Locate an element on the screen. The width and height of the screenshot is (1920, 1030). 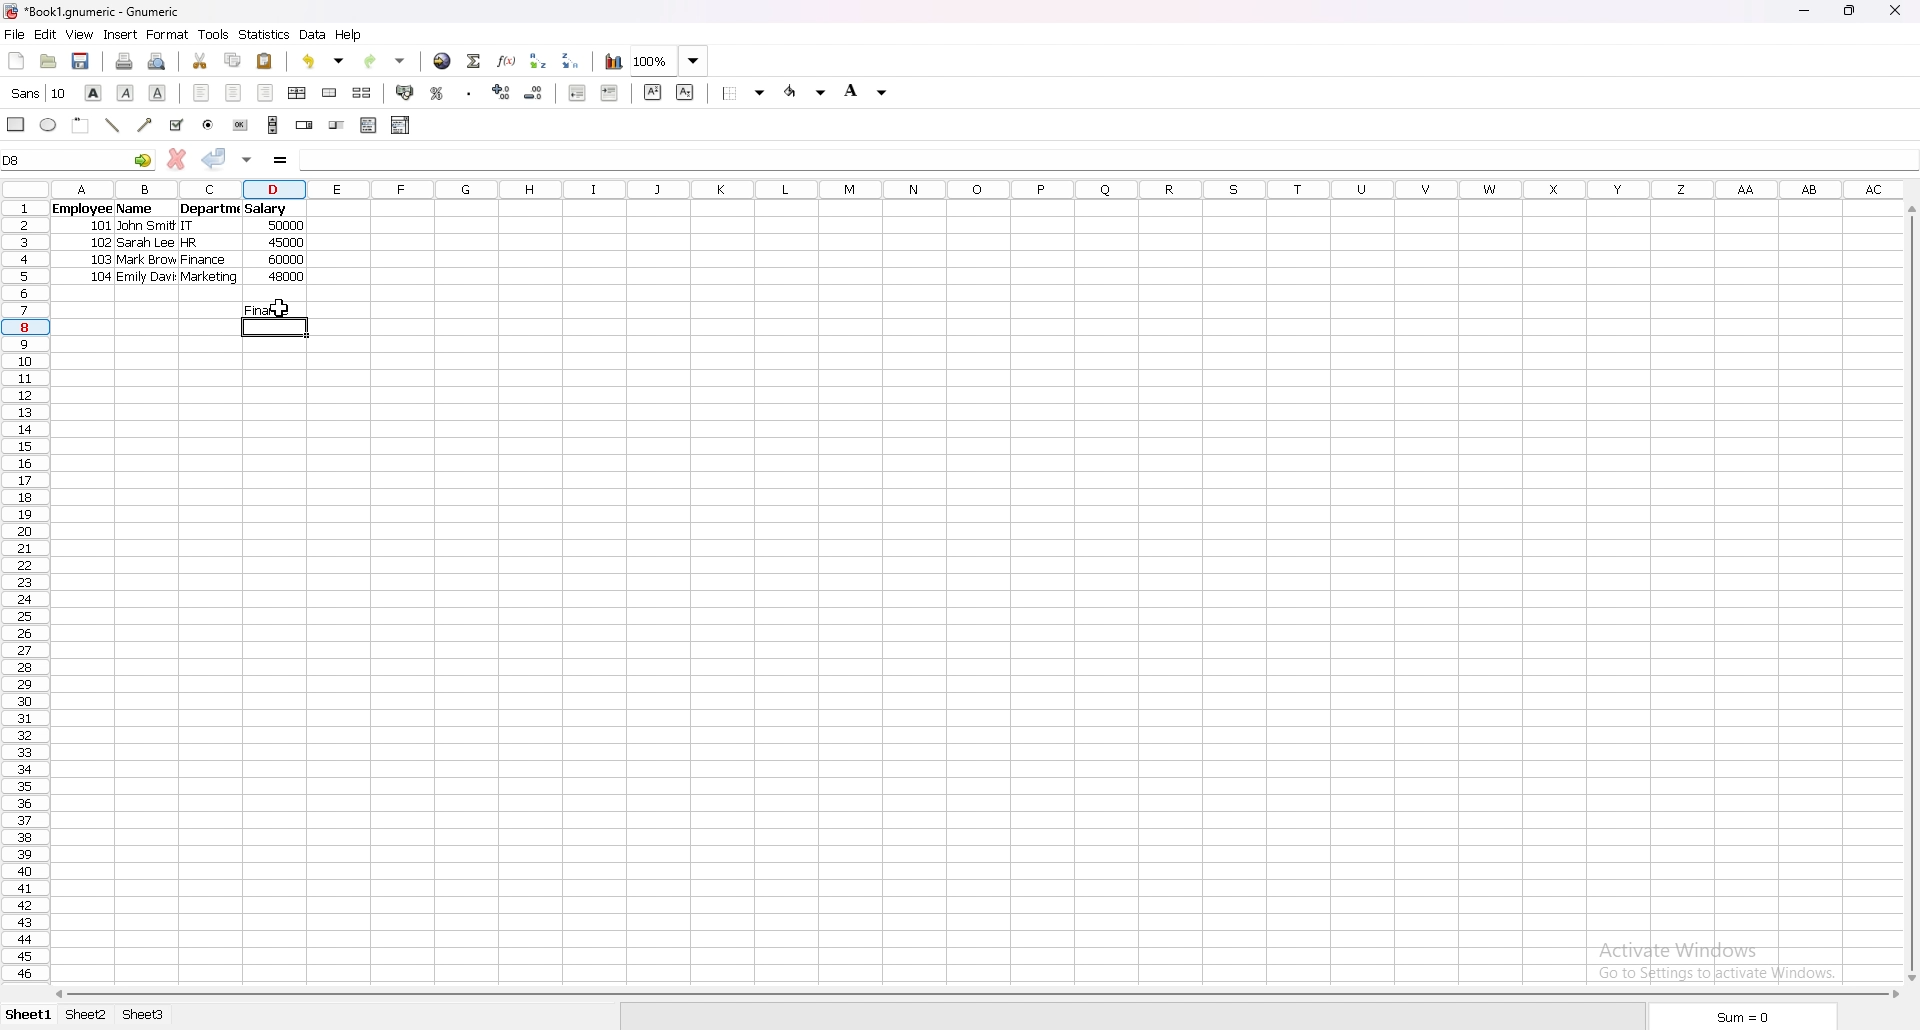
rectangle is located at coordinates (17, 124).